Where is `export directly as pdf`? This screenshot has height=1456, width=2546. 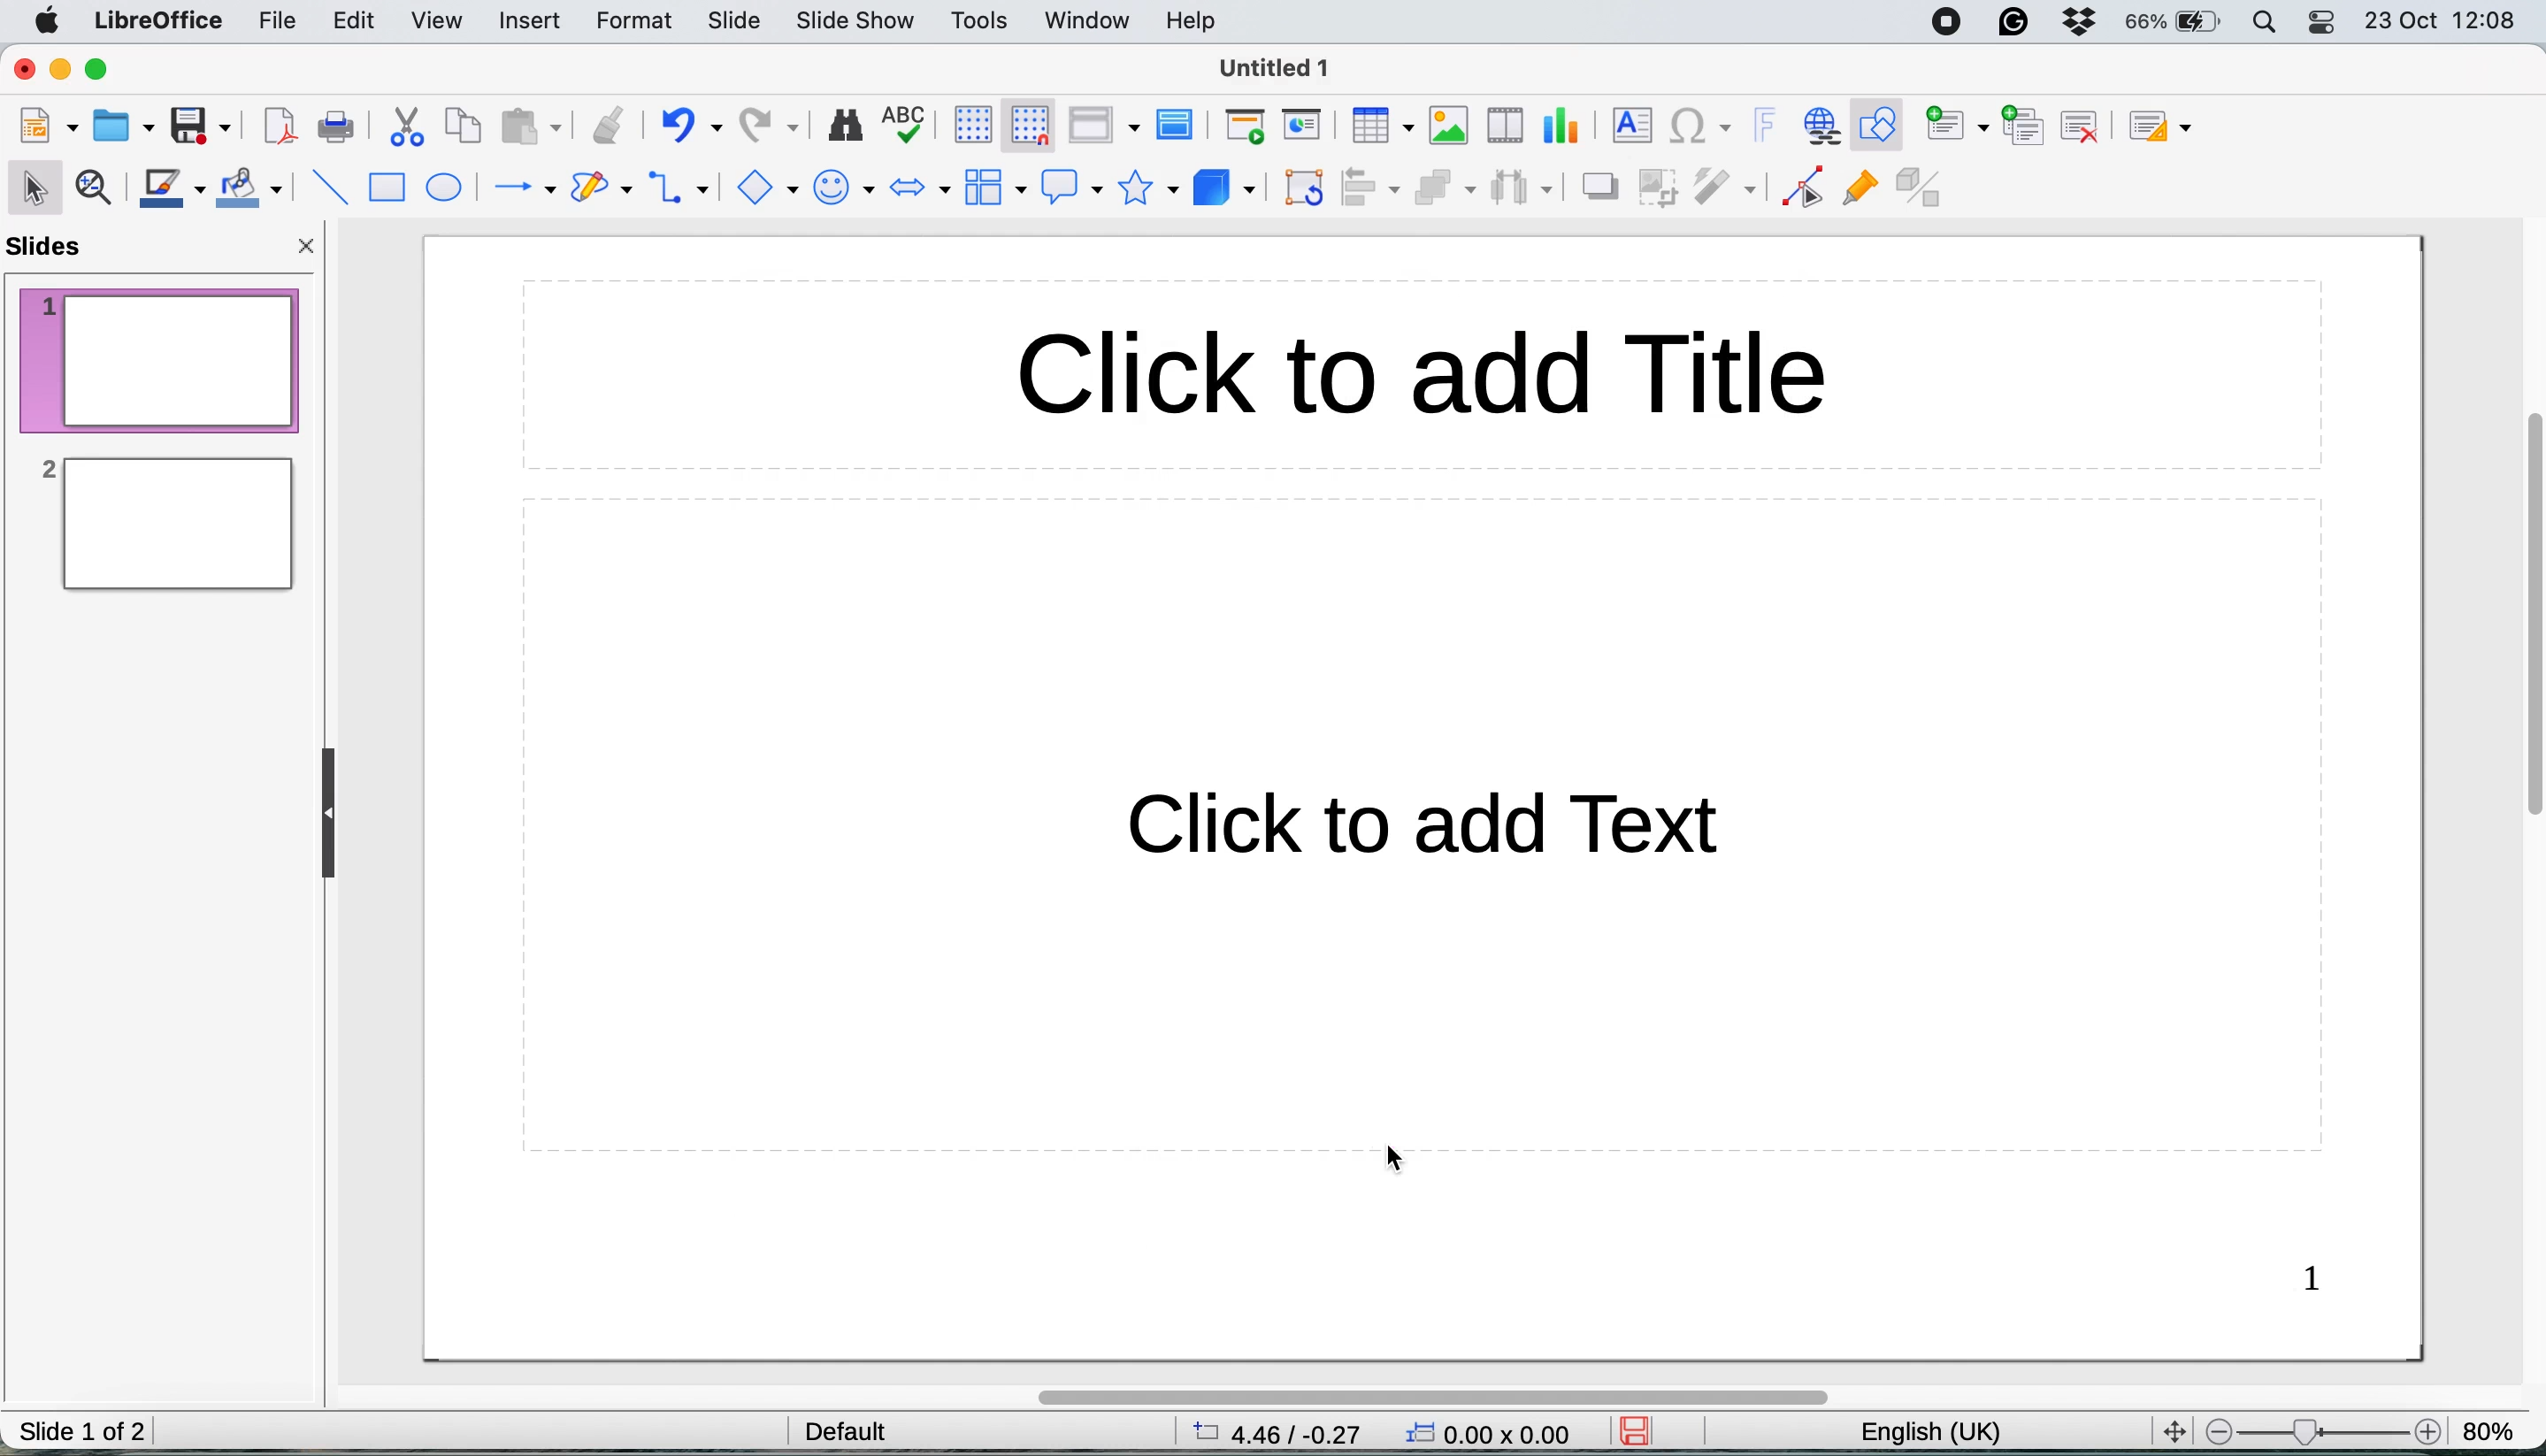 export directly as pdf is located at coordinates (279, 129).